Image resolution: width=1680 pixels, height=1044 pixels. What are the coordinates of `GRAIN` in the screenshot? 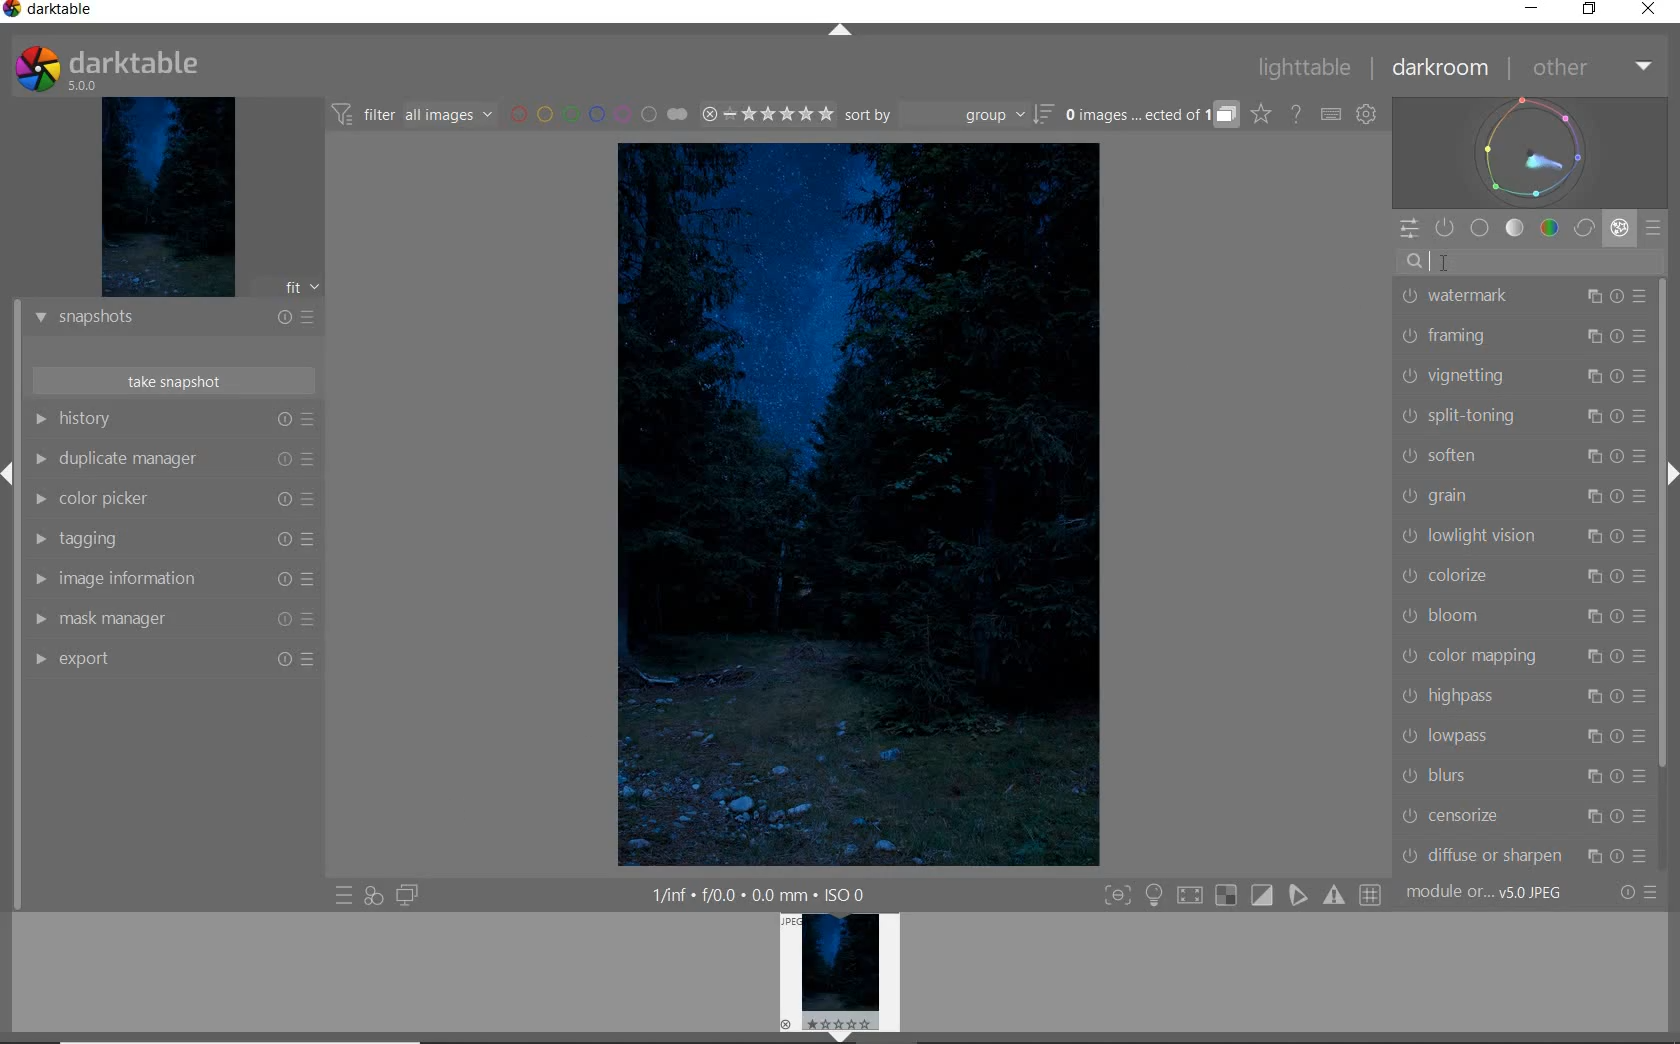 It's located at (1520, 497).